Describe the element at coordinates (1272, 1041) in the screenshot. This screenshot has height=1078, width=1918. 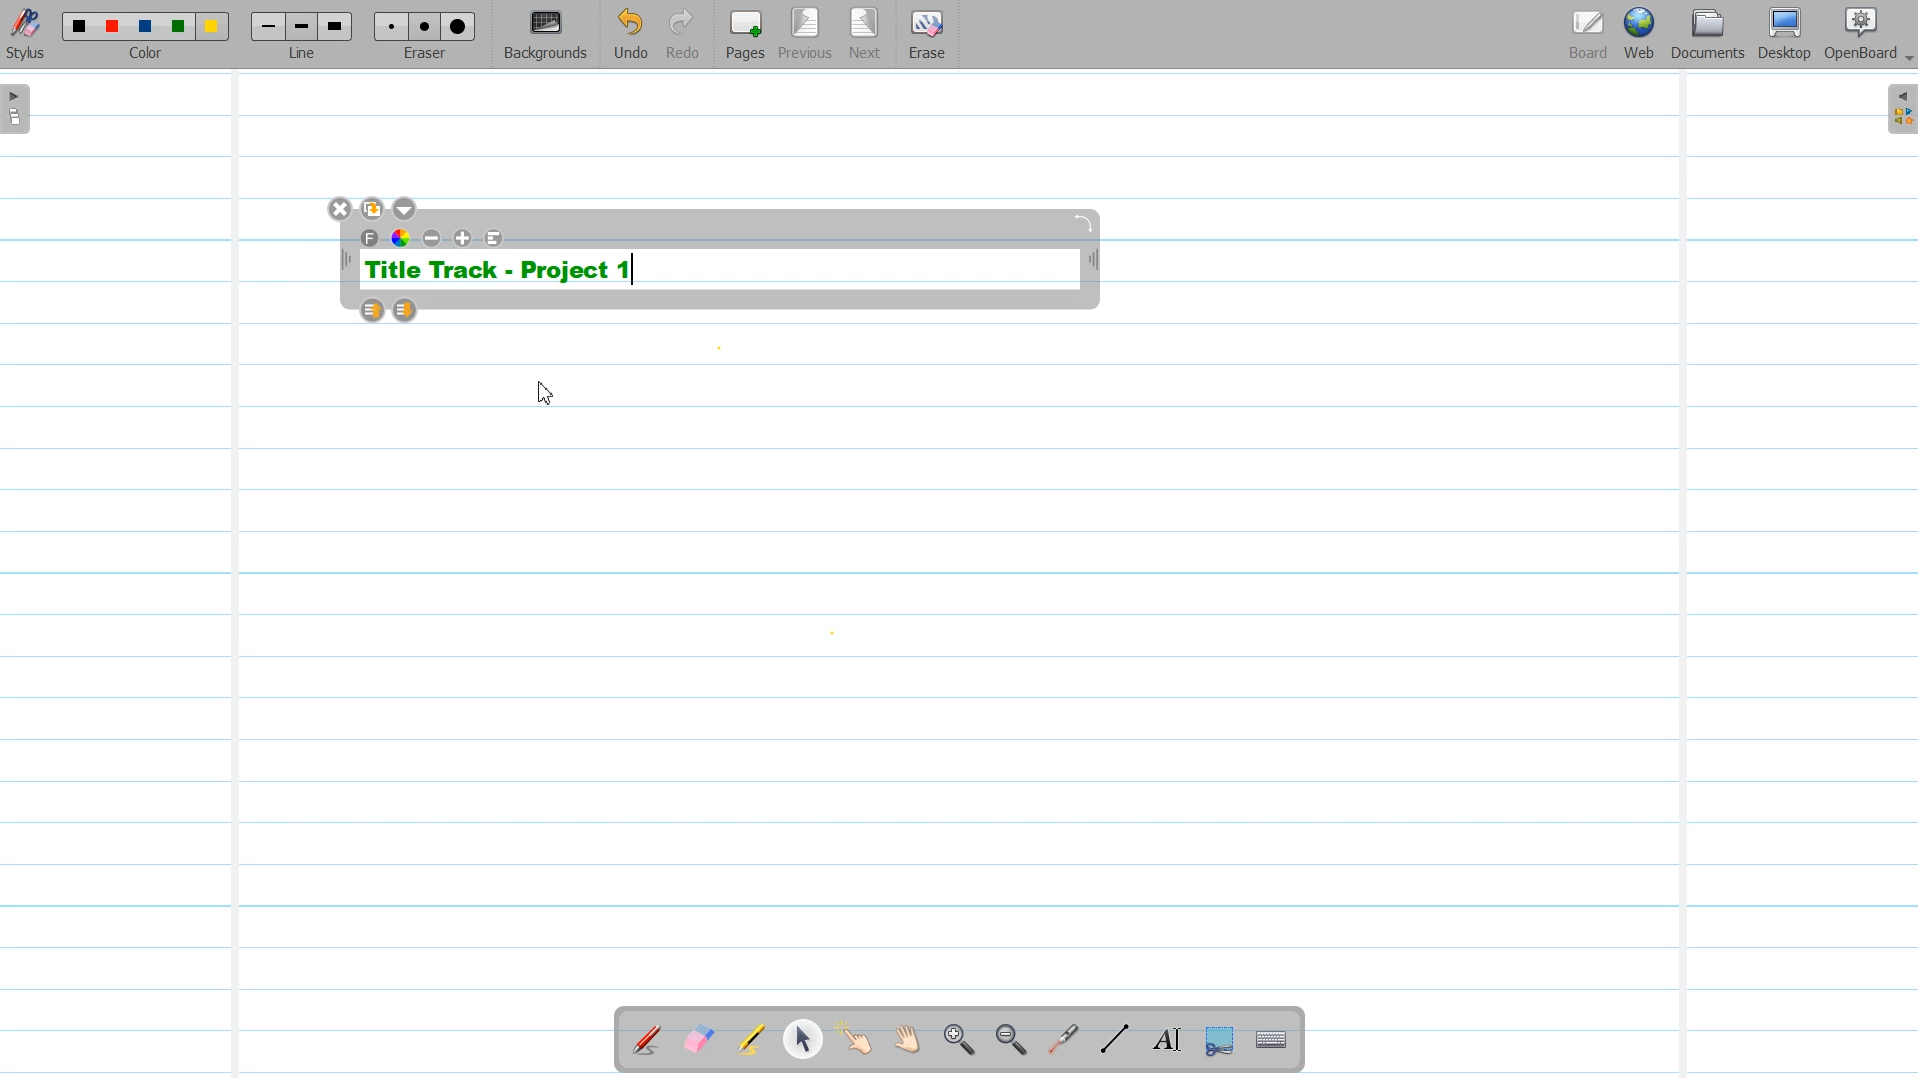
I see `Display virtual Keyboard` at that location.